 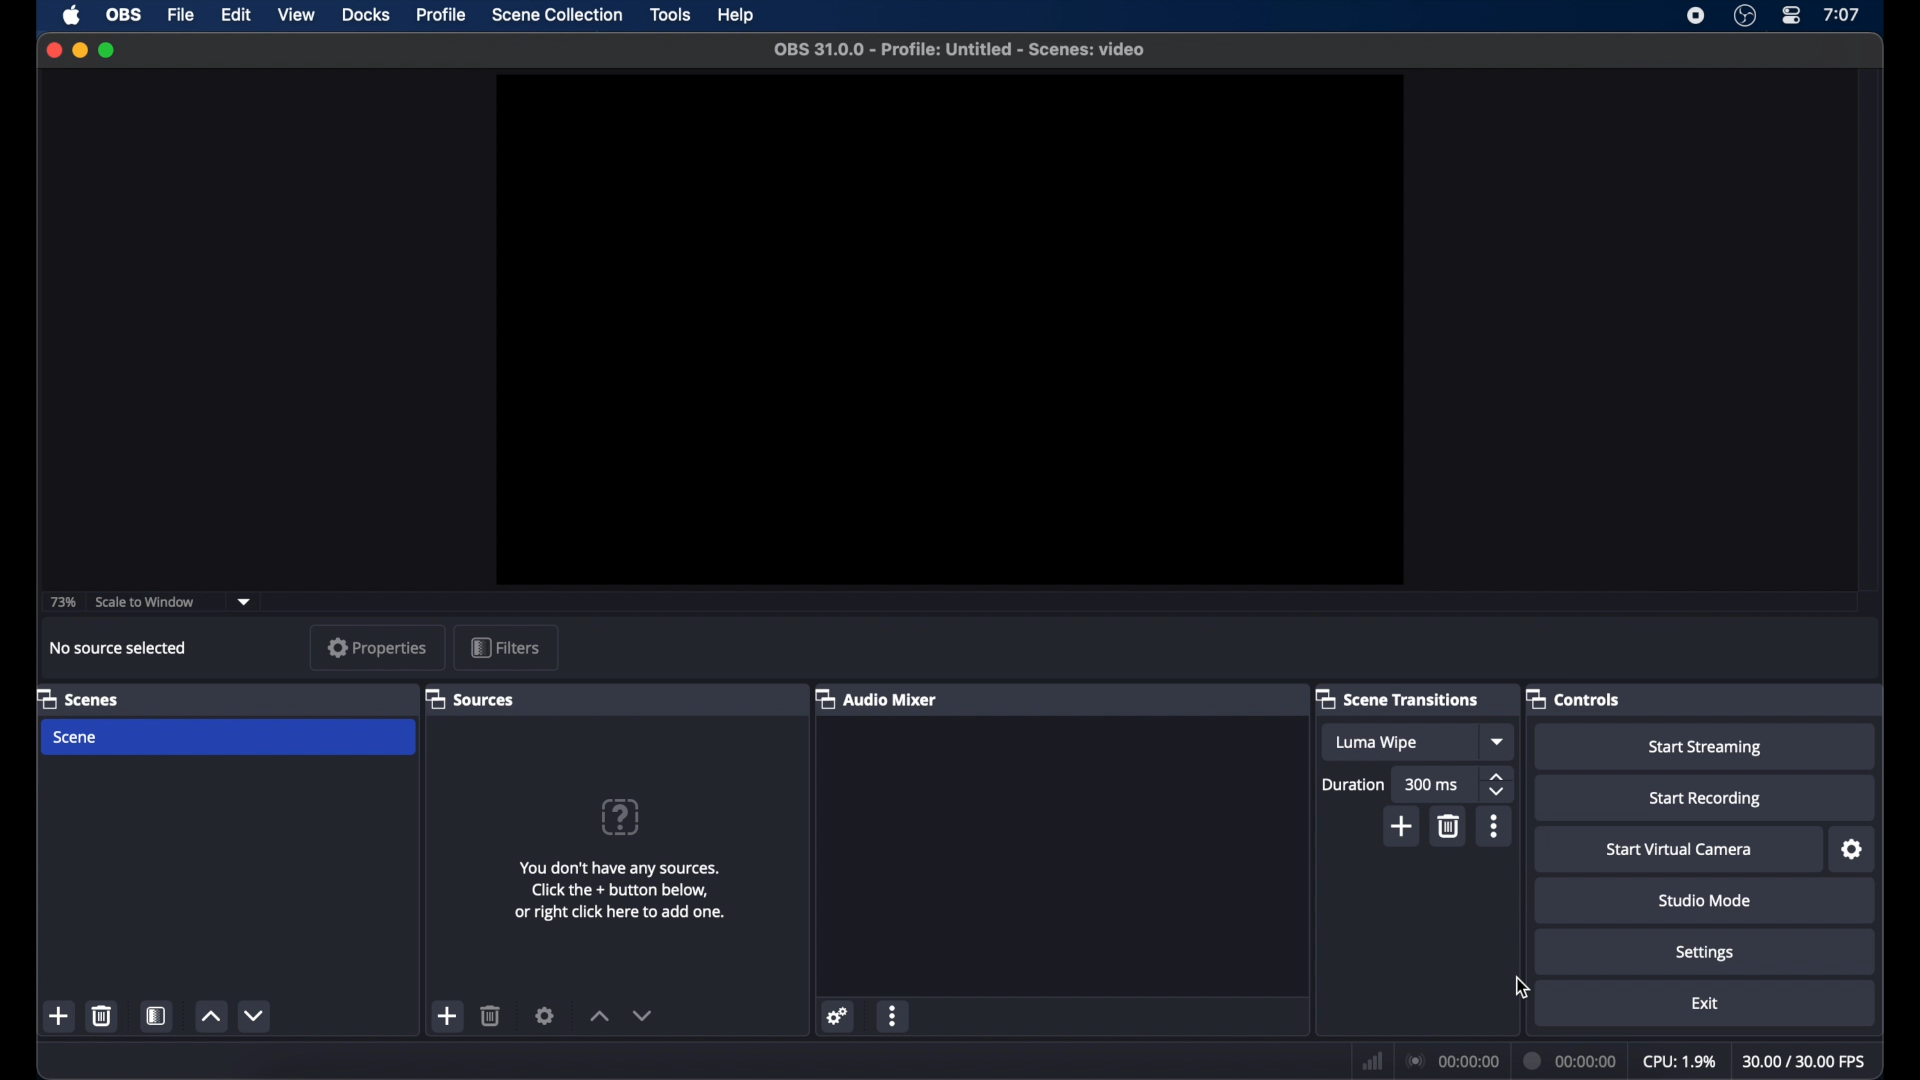 I want to click on close, so click(x=53, y=50).